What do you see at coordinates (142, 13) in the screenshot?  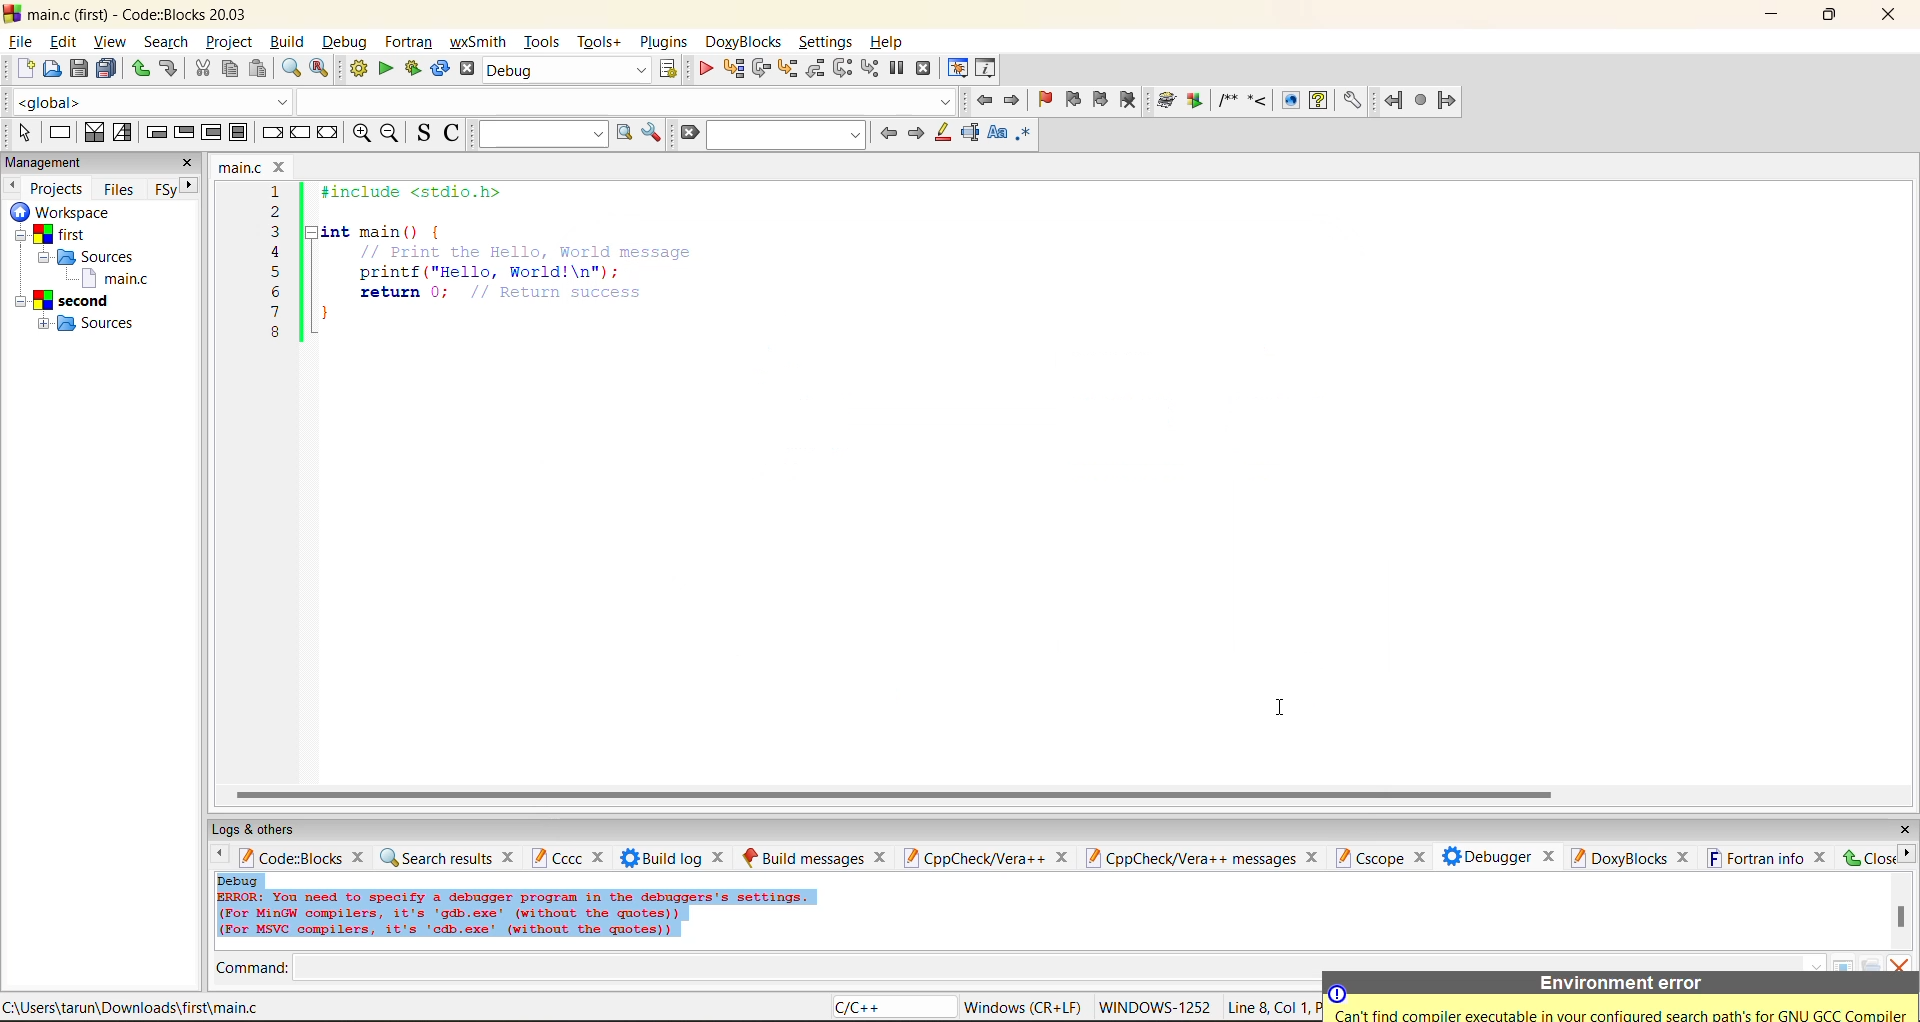 I see `app name and file name` at bounding box center [142, 13].